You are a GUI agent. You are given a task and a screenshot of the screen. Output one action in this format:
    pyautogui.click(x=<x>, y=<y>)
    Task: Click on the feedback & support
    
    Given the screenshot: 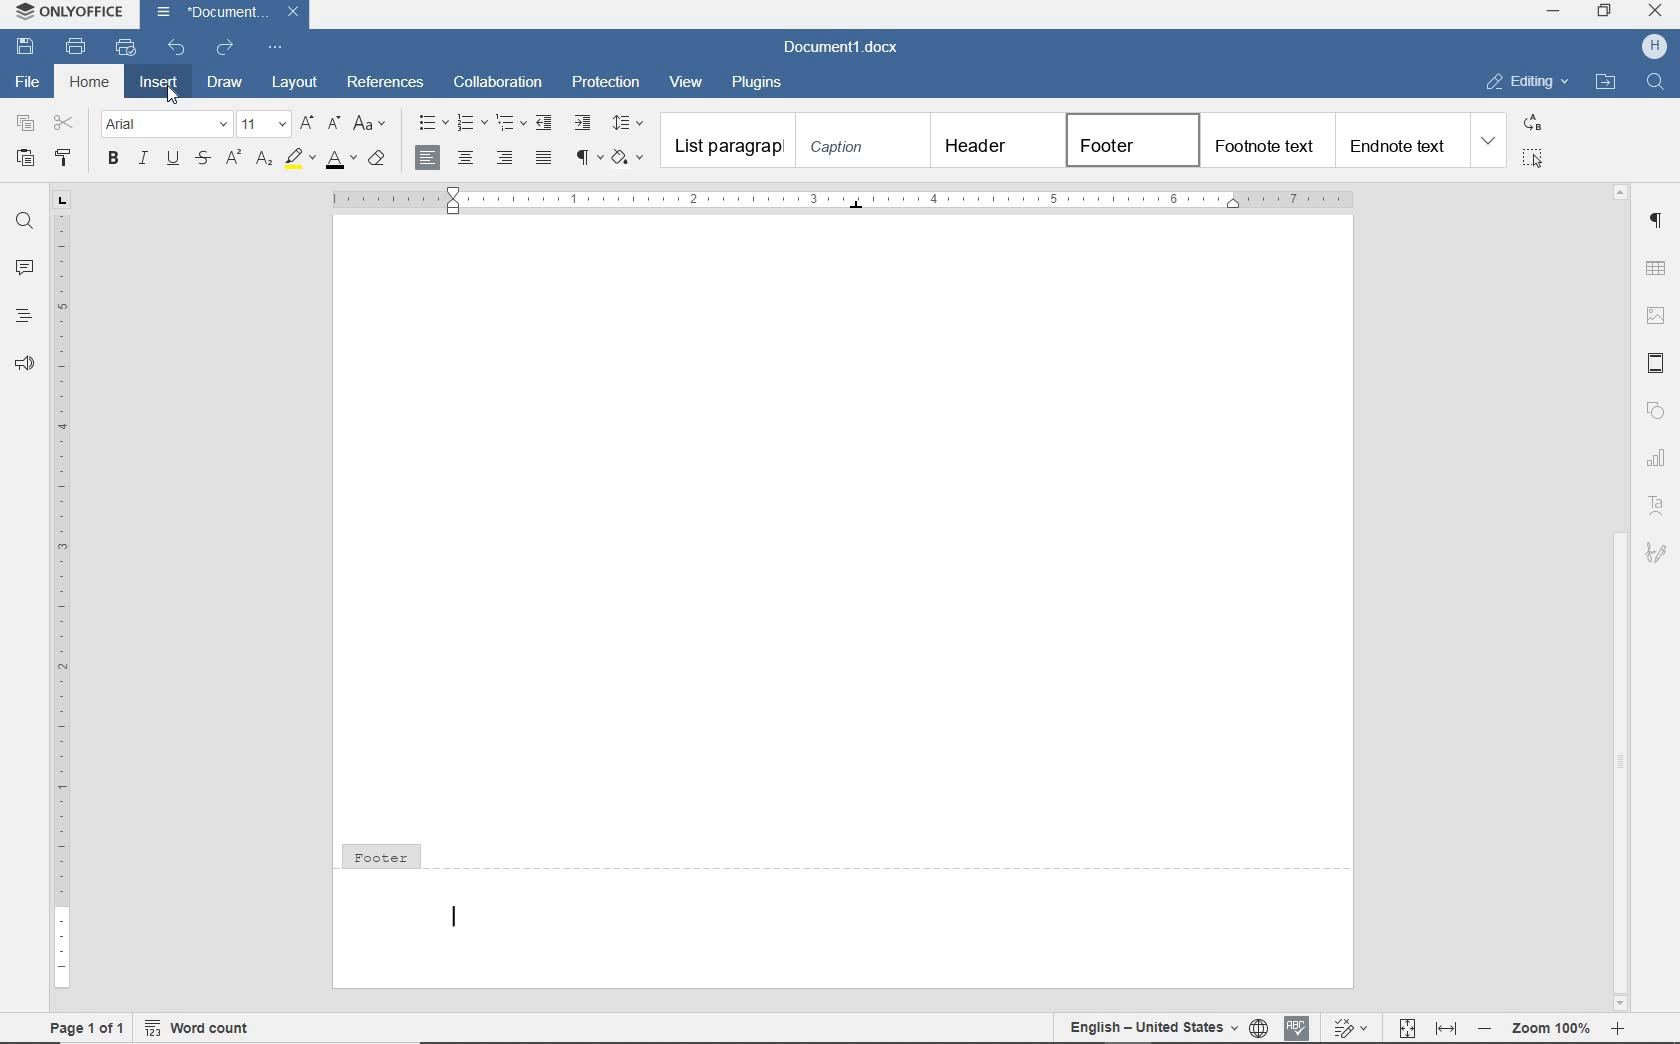 What is the action you would take?
    pyautogui.click(x=23, y=362)
    